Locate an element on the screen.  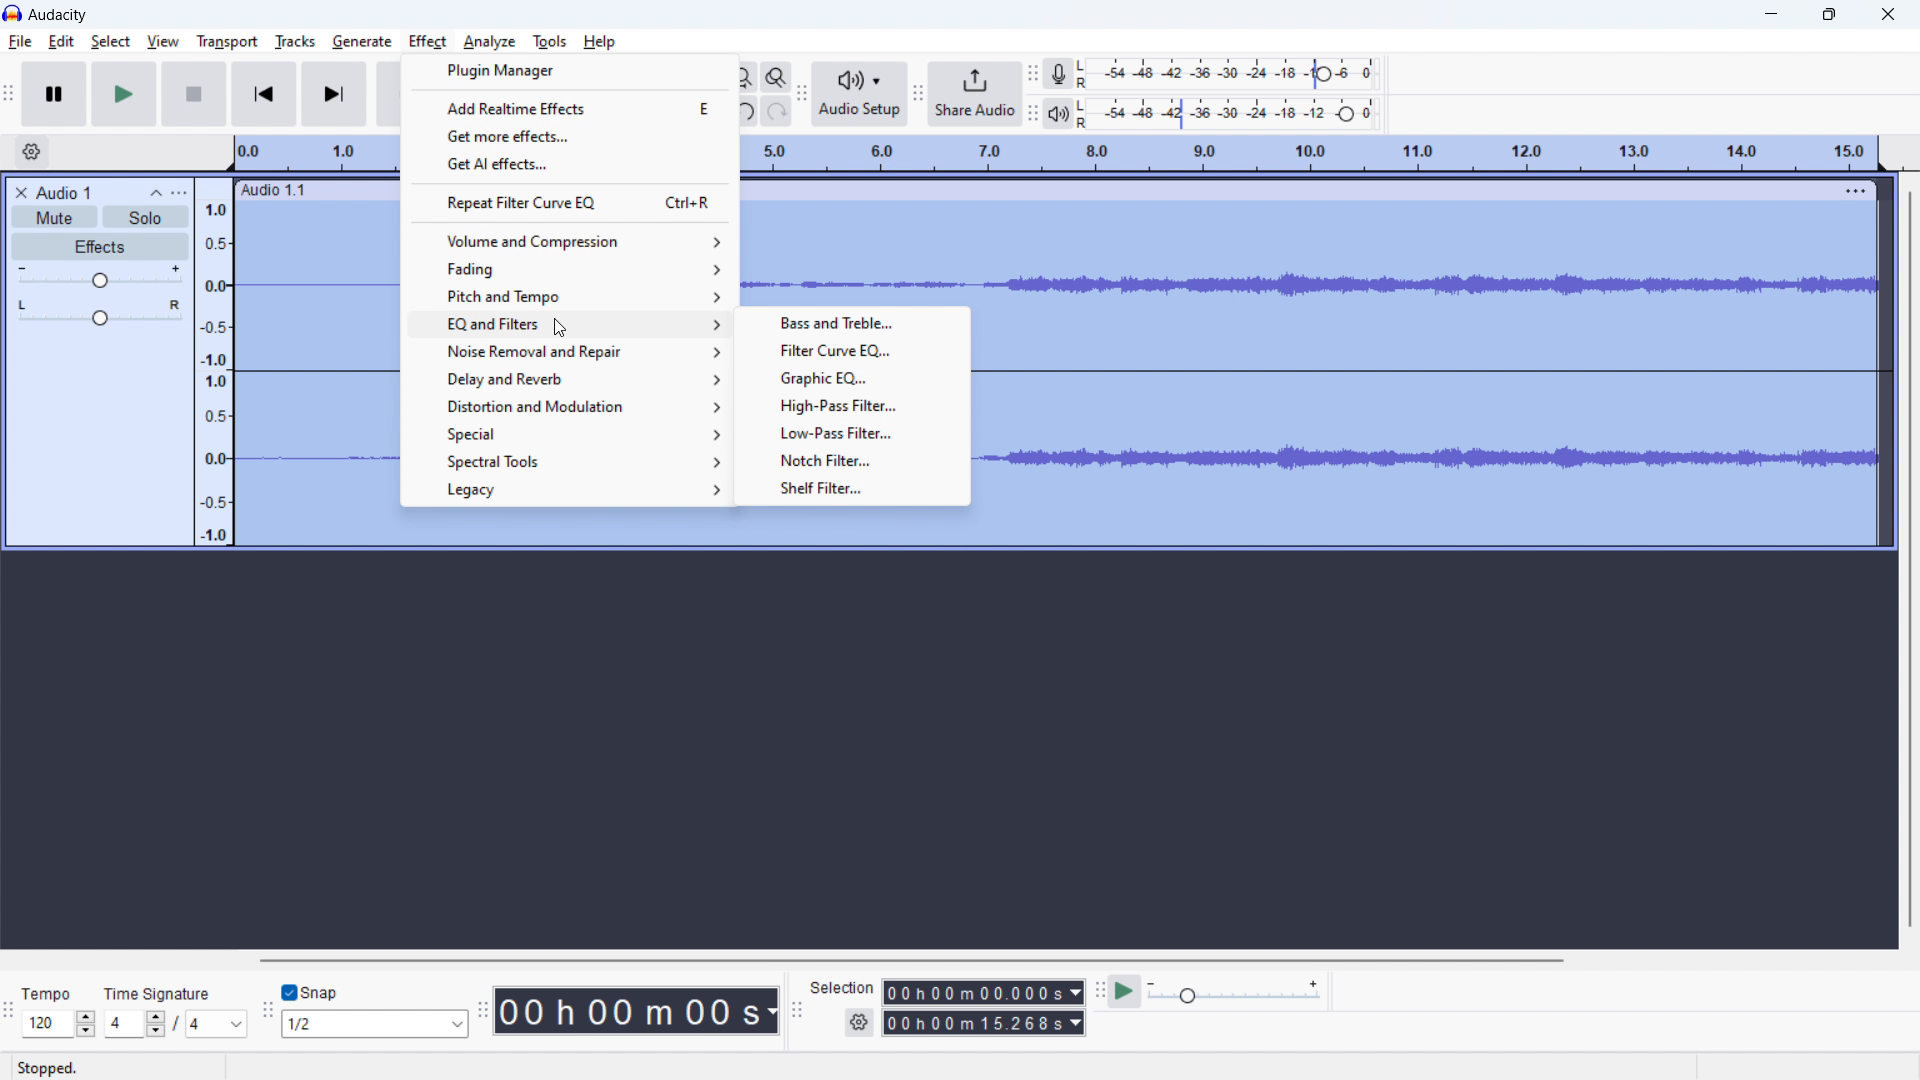
skip to start is located at coordinates (264, 94).